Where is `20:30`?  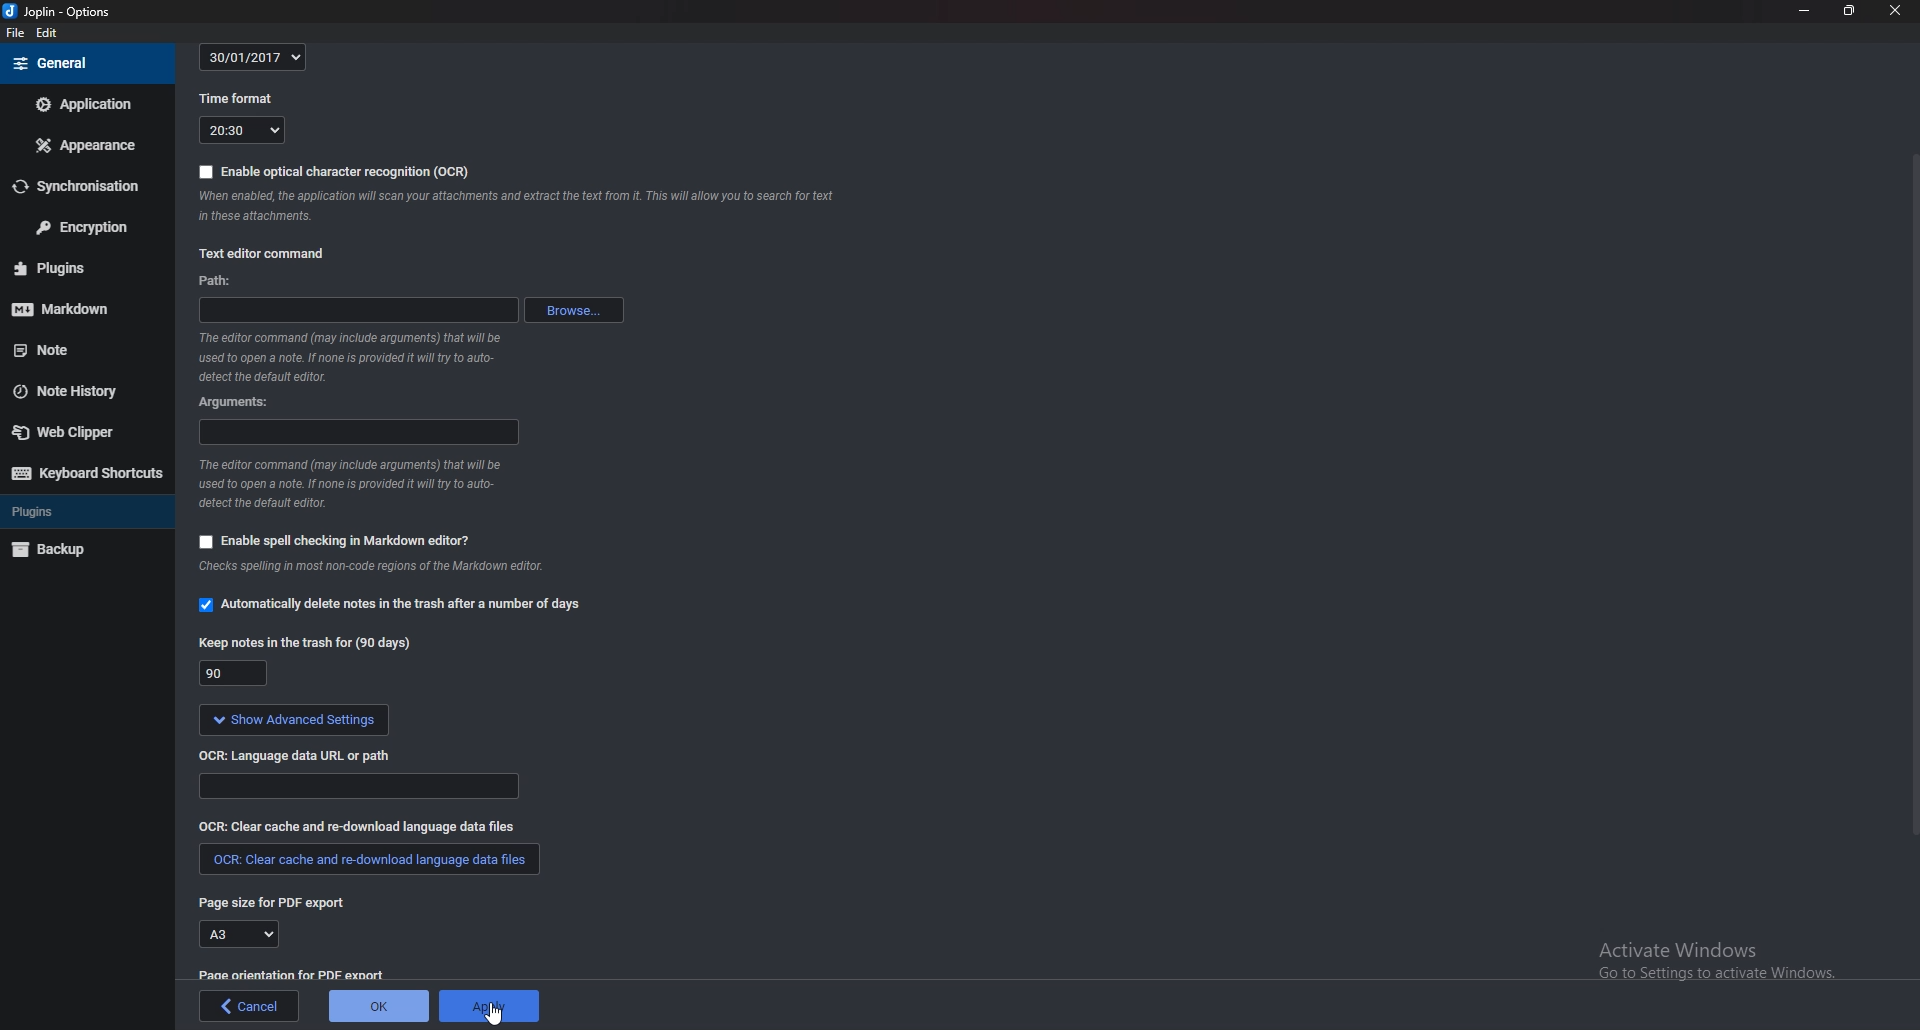 20:30 is located at coordinates (241, 132).